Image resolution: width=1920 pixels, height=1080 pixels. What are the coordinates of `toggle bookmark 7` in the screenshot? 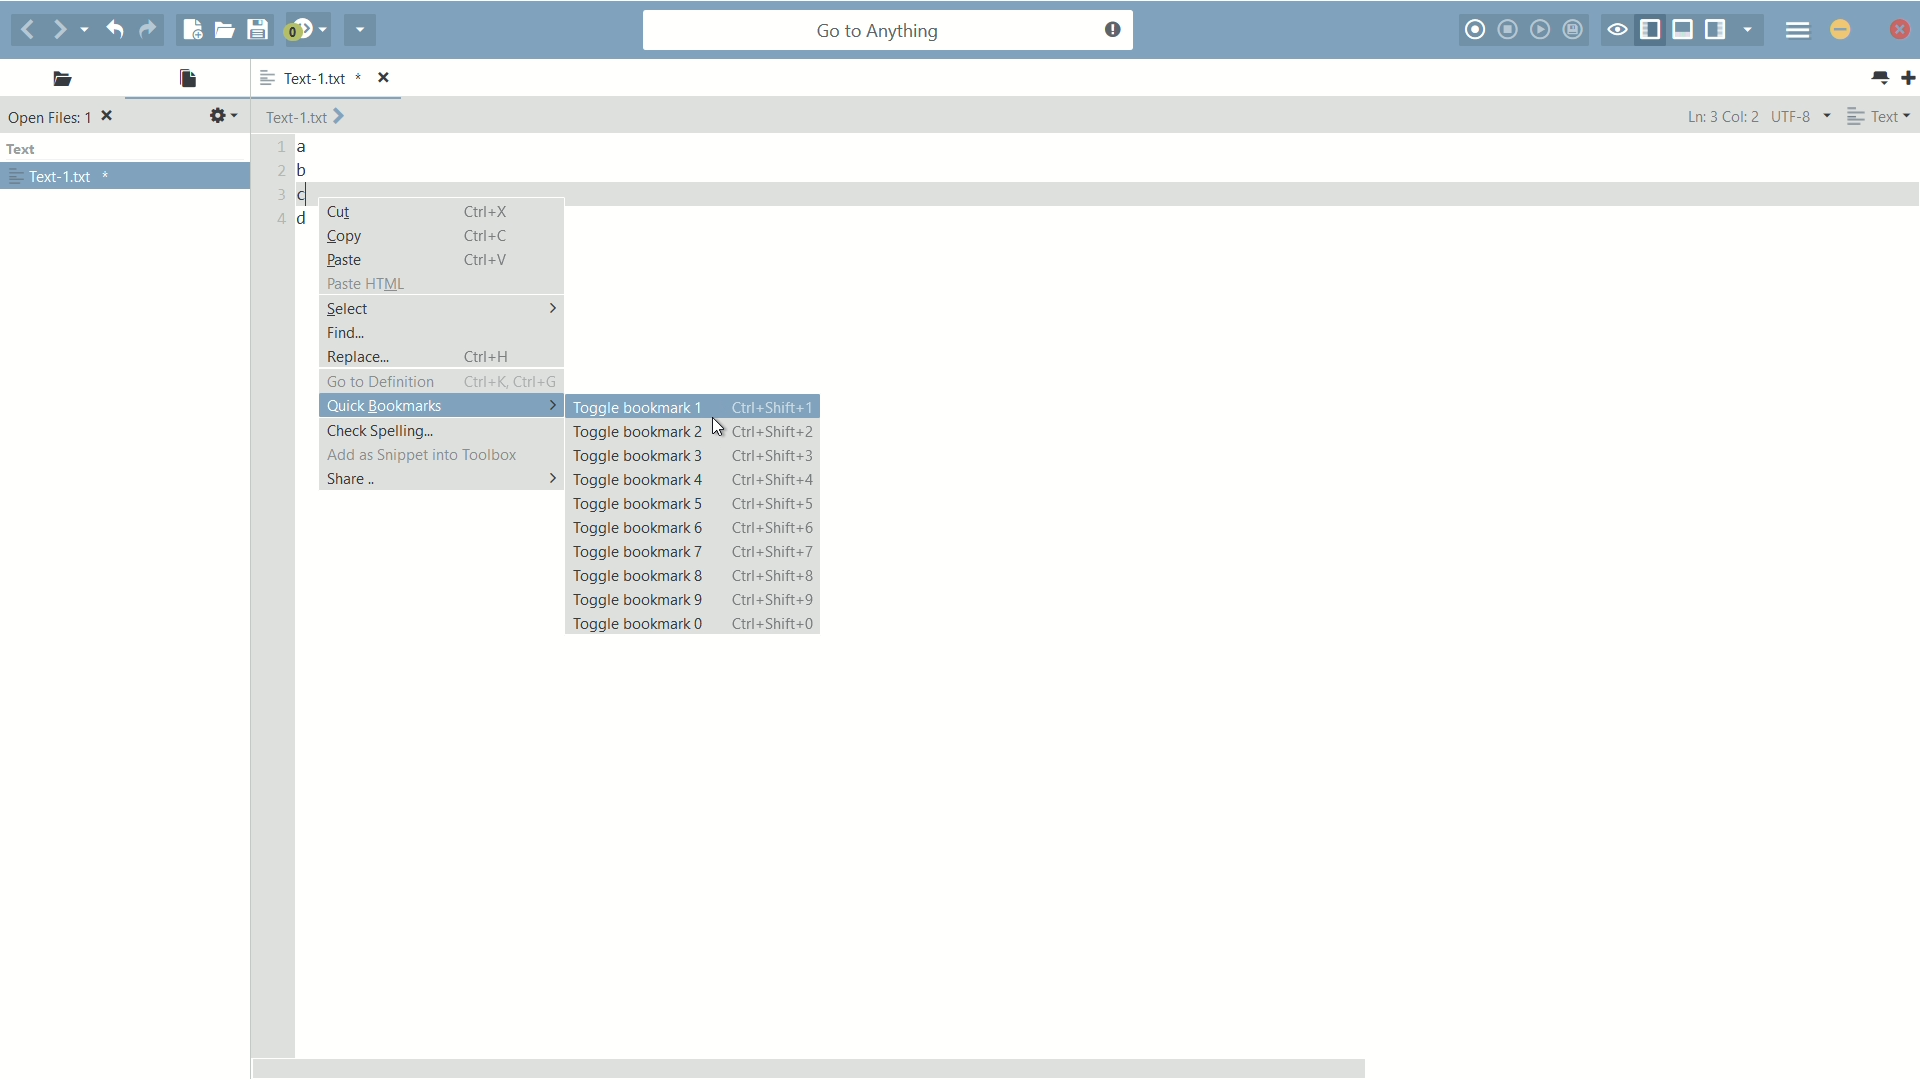 It's located at (698, 552).